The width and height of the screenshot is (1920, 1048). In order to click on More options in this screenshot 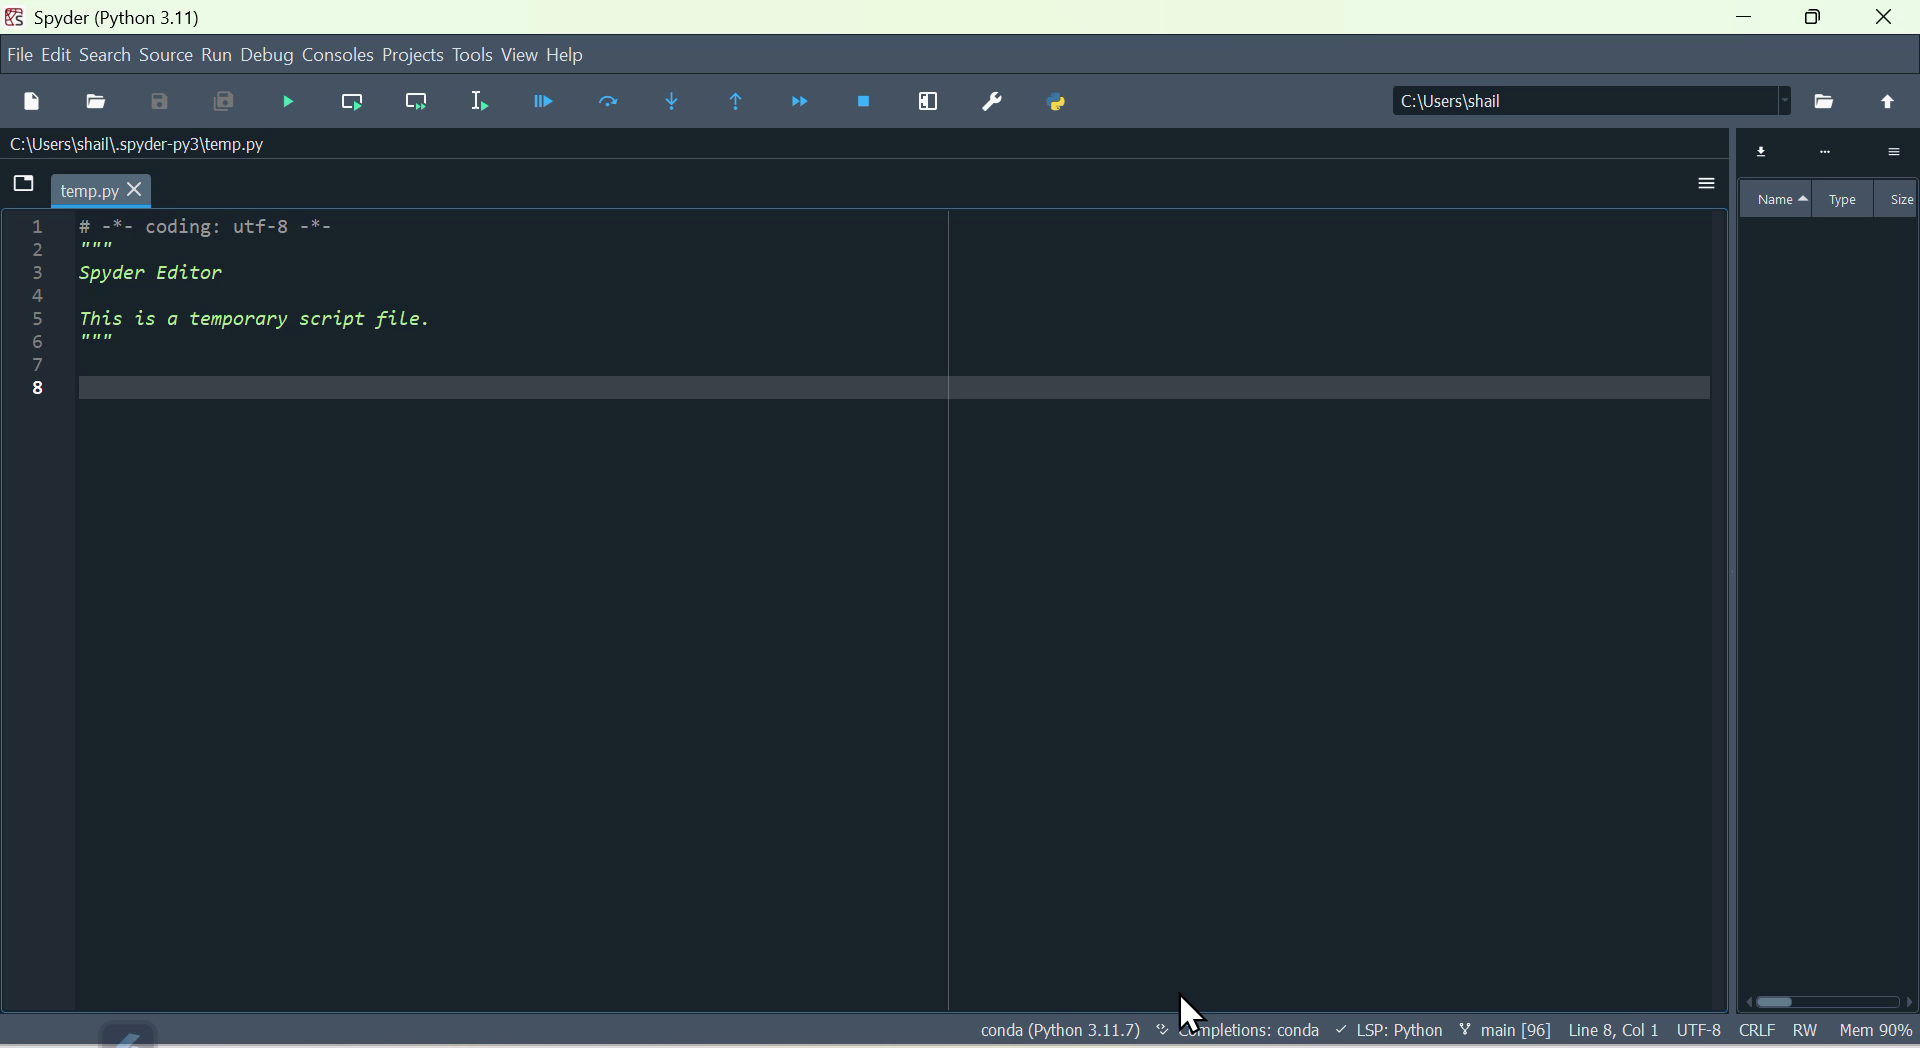, I will do `click(1692, 189)`.